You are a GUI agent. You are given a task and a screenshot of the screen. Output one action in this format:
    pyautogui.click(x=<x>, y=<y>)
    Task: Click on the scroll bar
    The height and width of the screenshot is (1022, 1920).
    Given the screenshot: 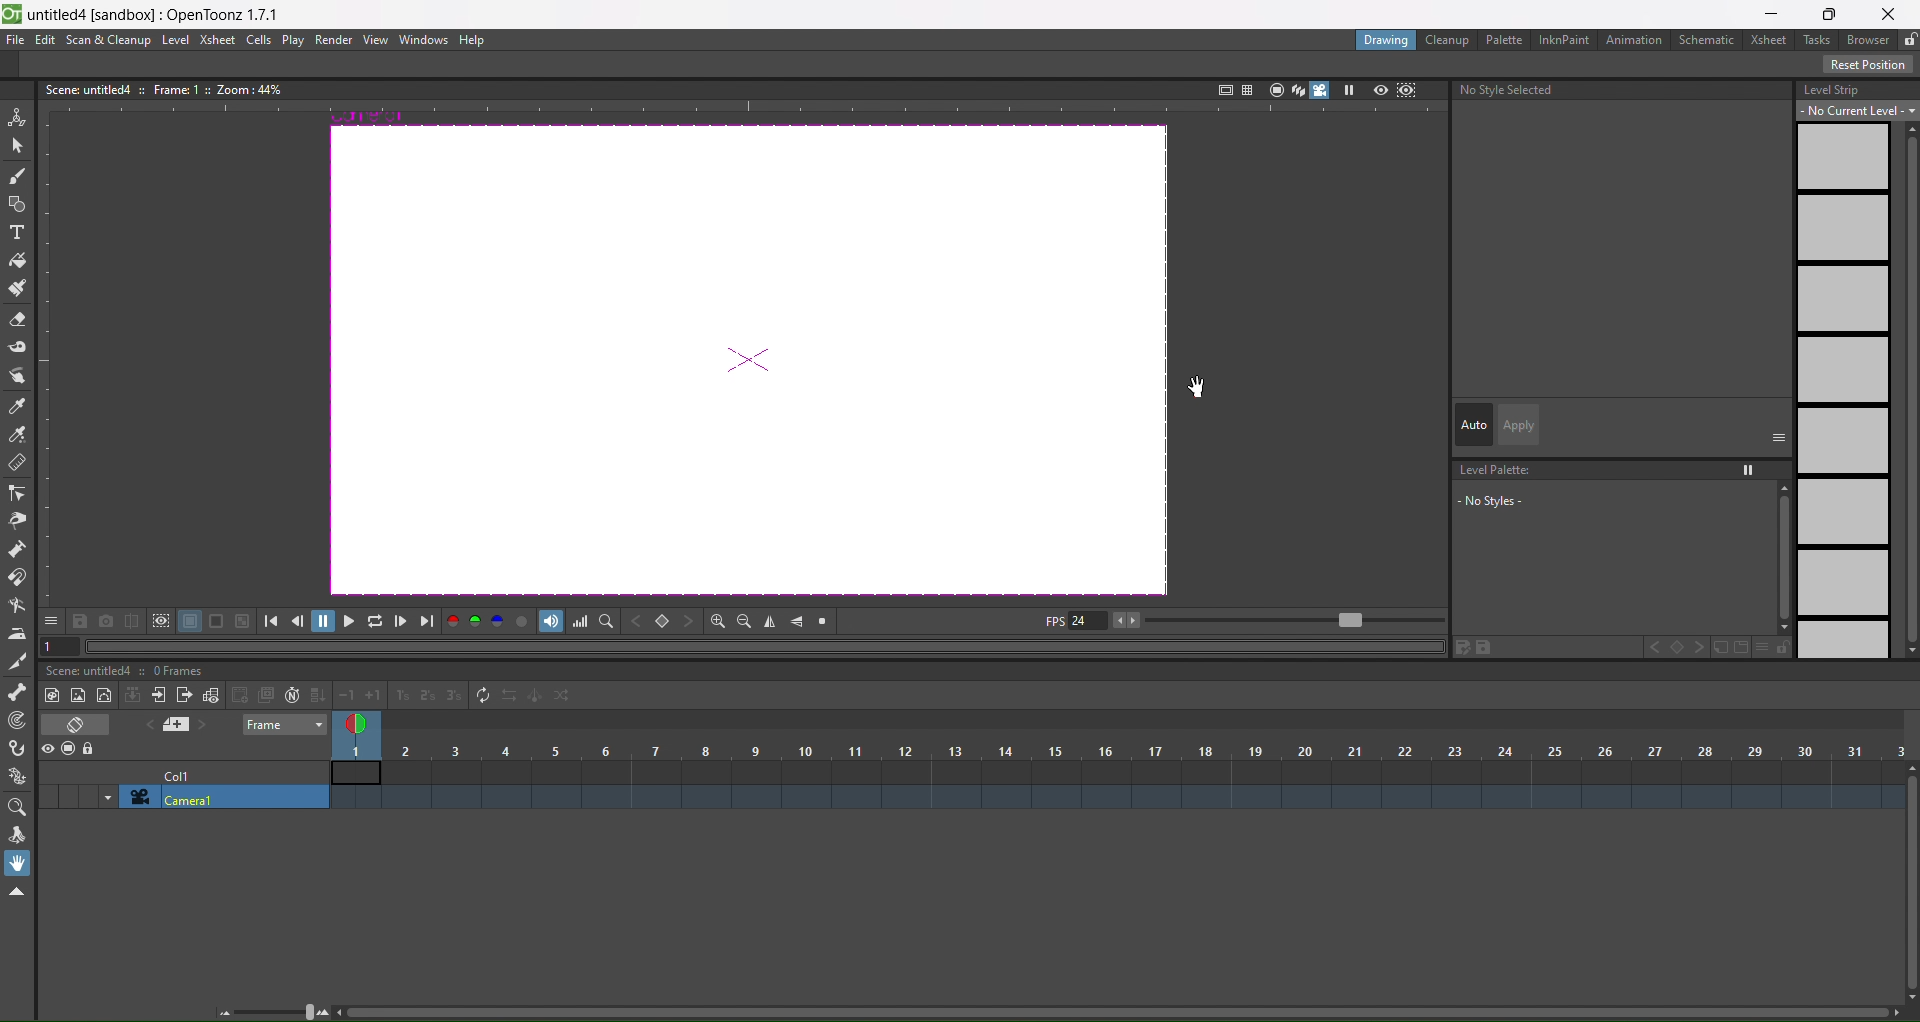 What is the action you would take?
    pyautogui.click(x=1112, y=1015)
    